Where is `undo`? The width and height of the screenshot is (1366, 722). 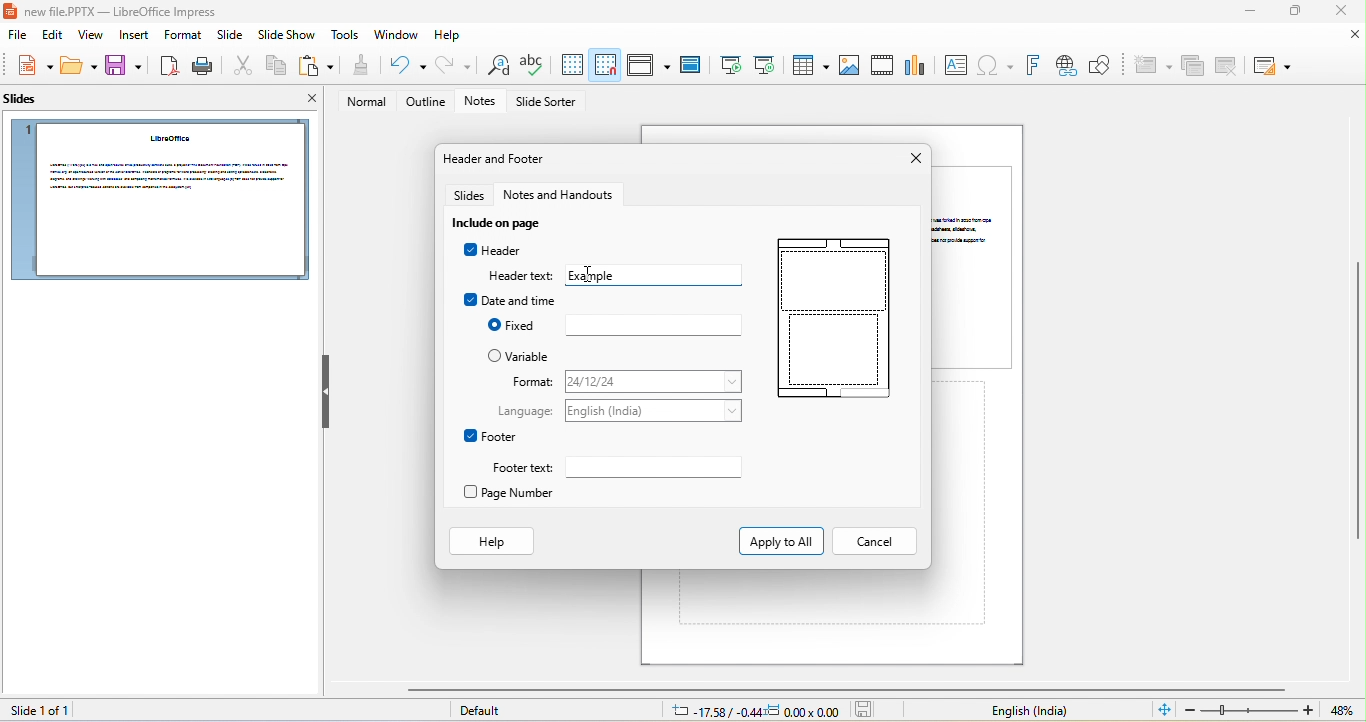 undo is located at coordinates (403, 66).